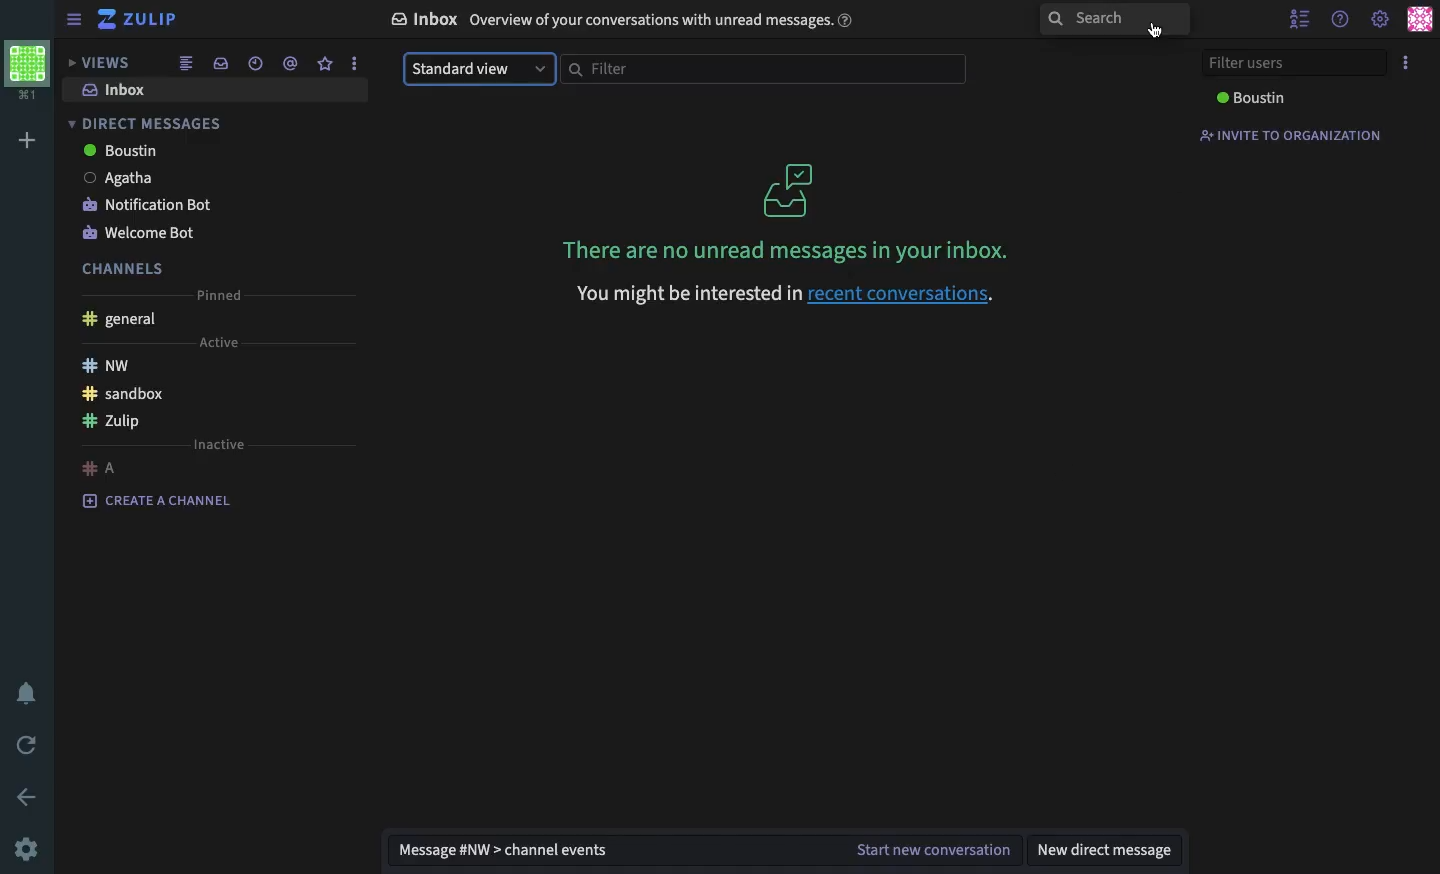  Describe the element at coordinates (1422, 21) in the screenshot. I see `user profile` at that location.